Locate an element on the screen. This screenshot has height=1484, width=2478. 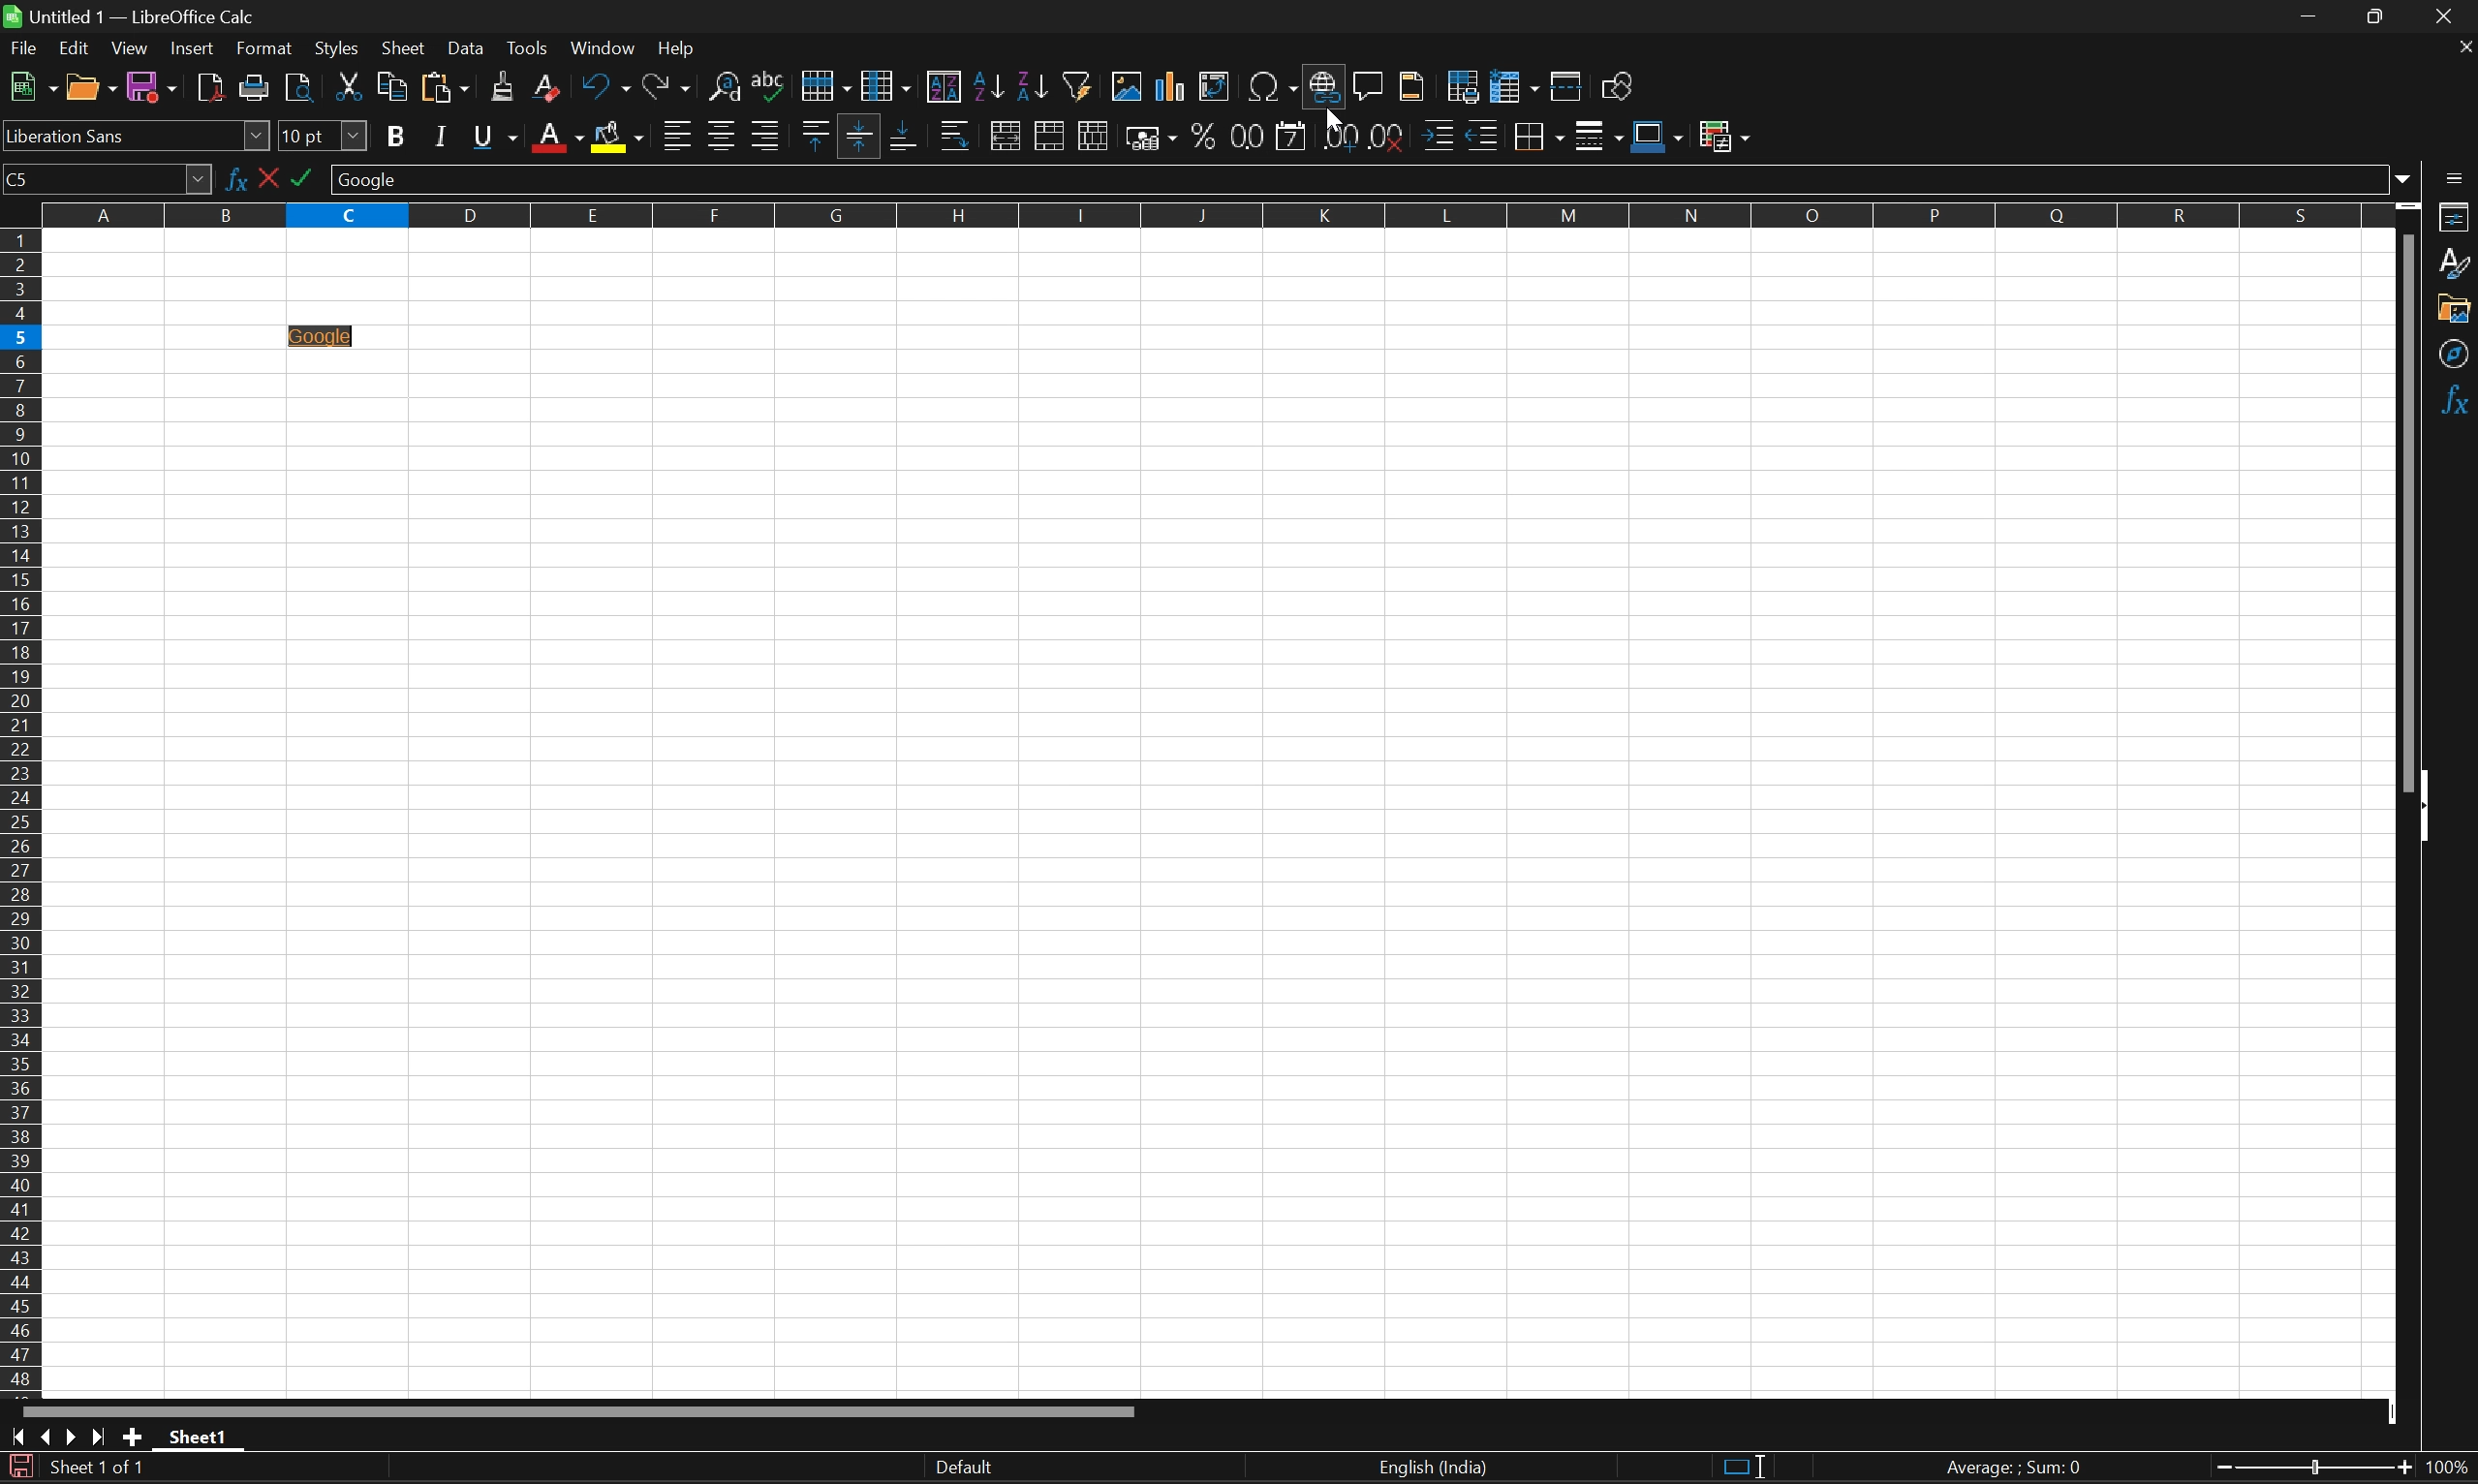
Functions is located at coordinates (2456, 402).